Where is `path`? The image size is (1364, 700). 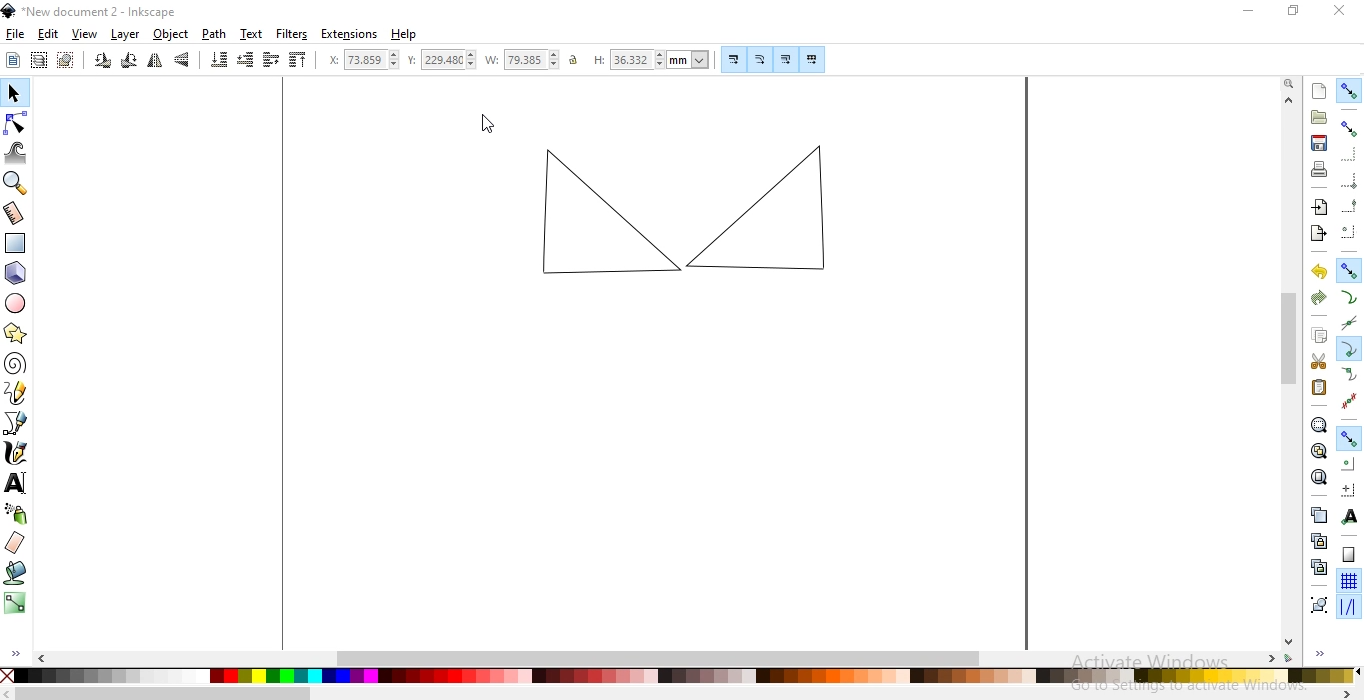
path is located at coordinates (214, 34).